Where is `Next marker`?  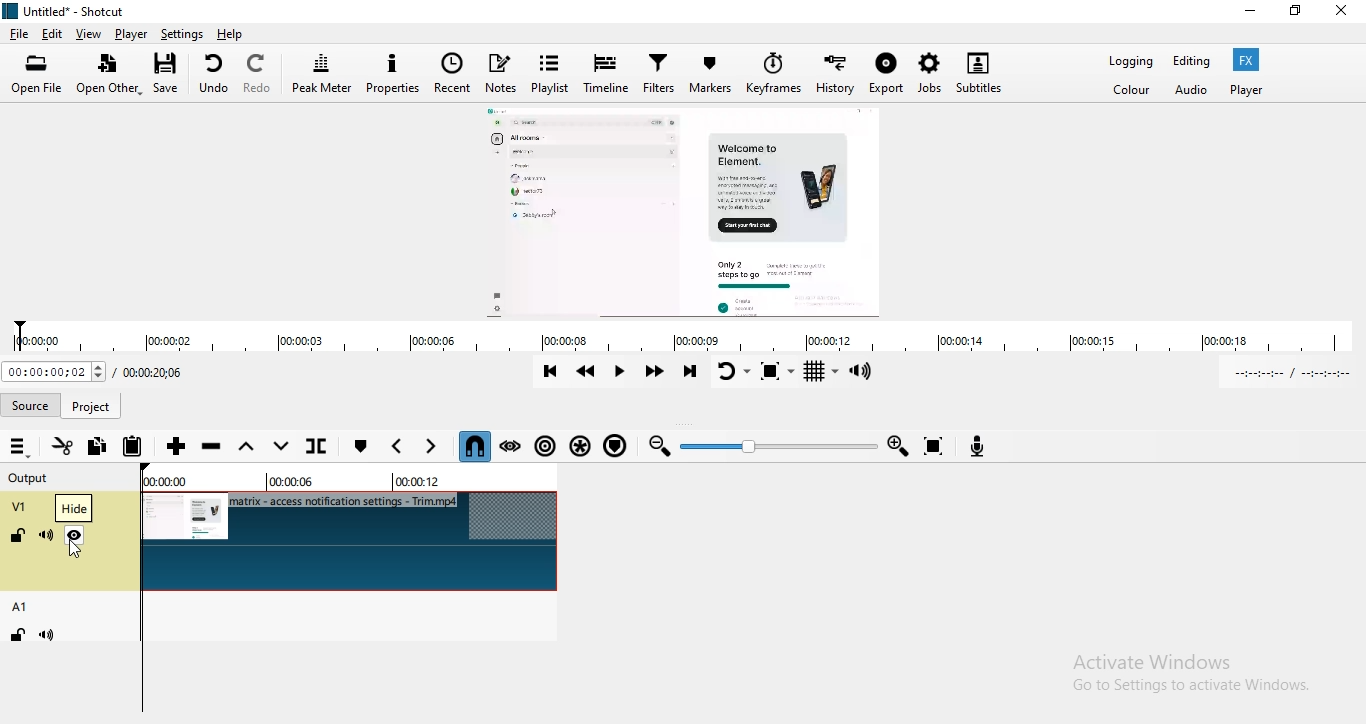
Next marker is located at coordinates (431, 446).